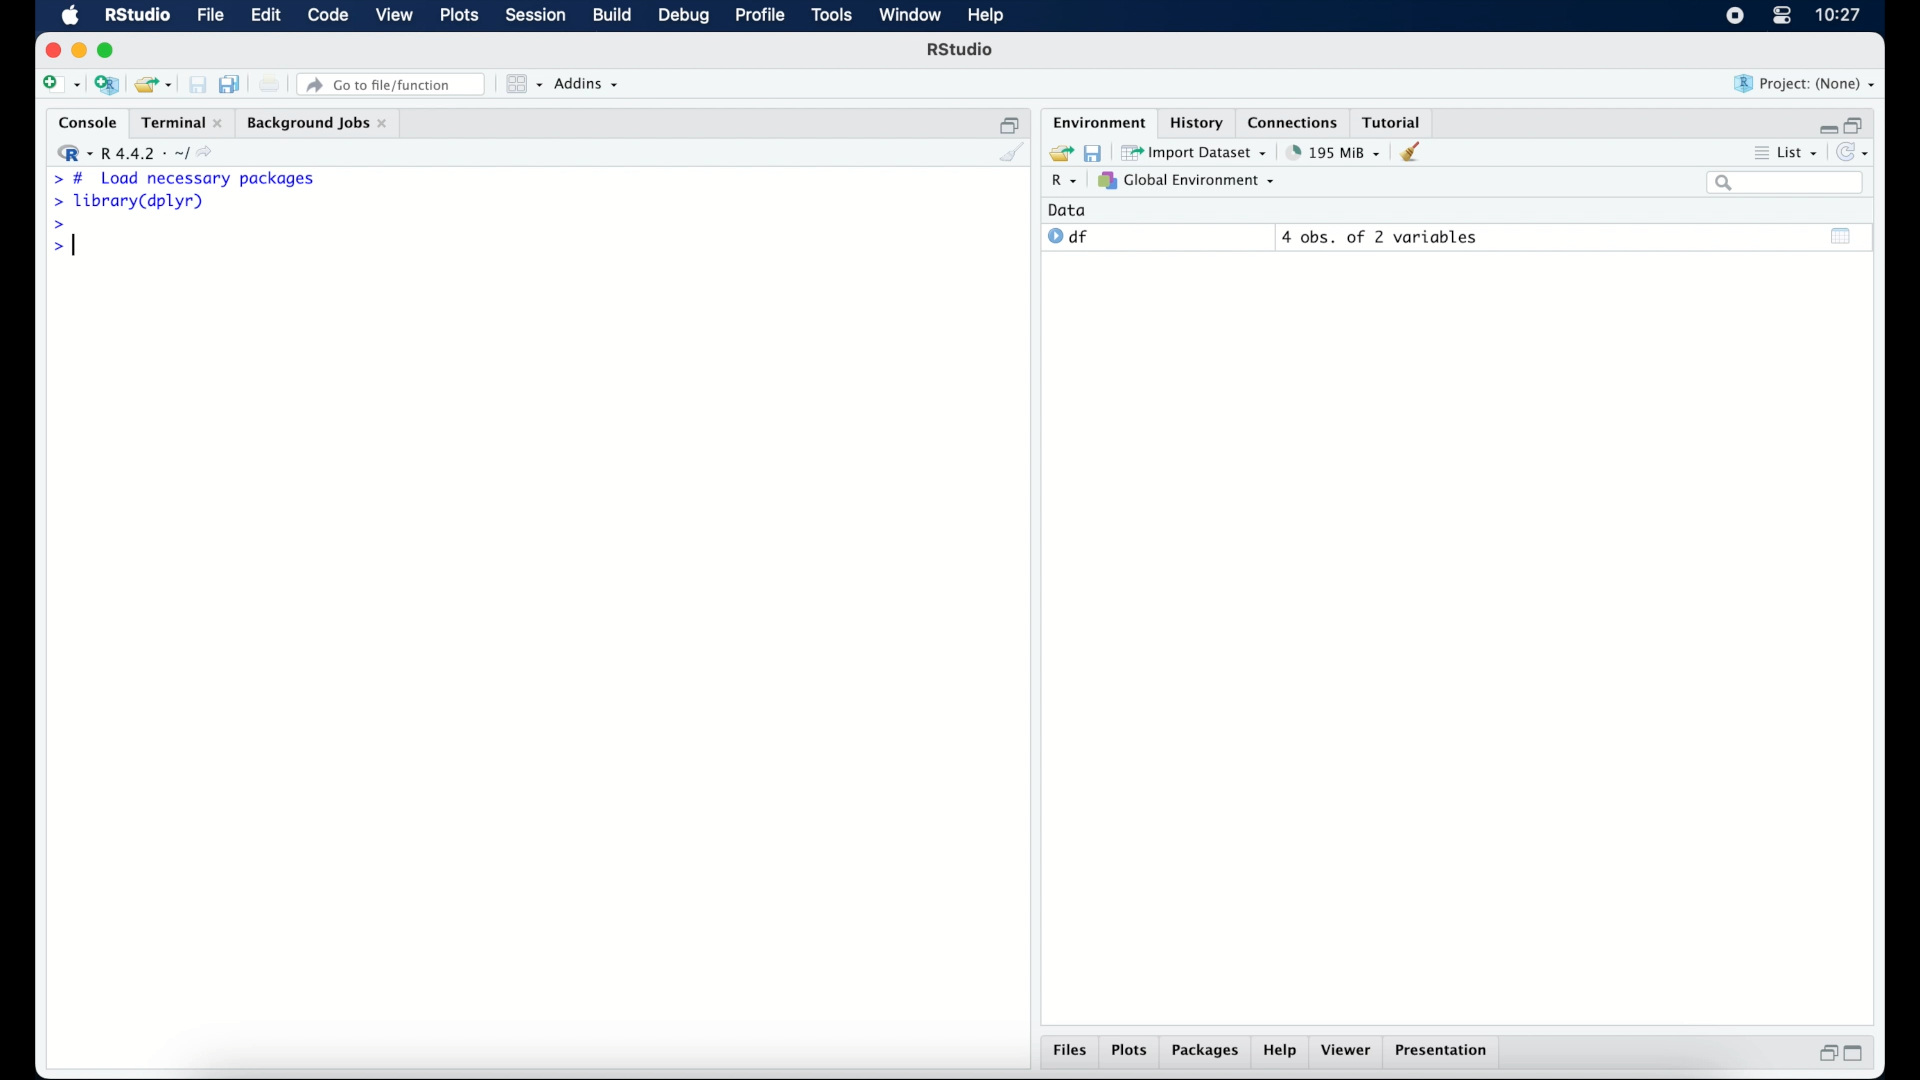 This screenshot has width=1920, height=1080. I want to click on restore down, so click(1858, 123).